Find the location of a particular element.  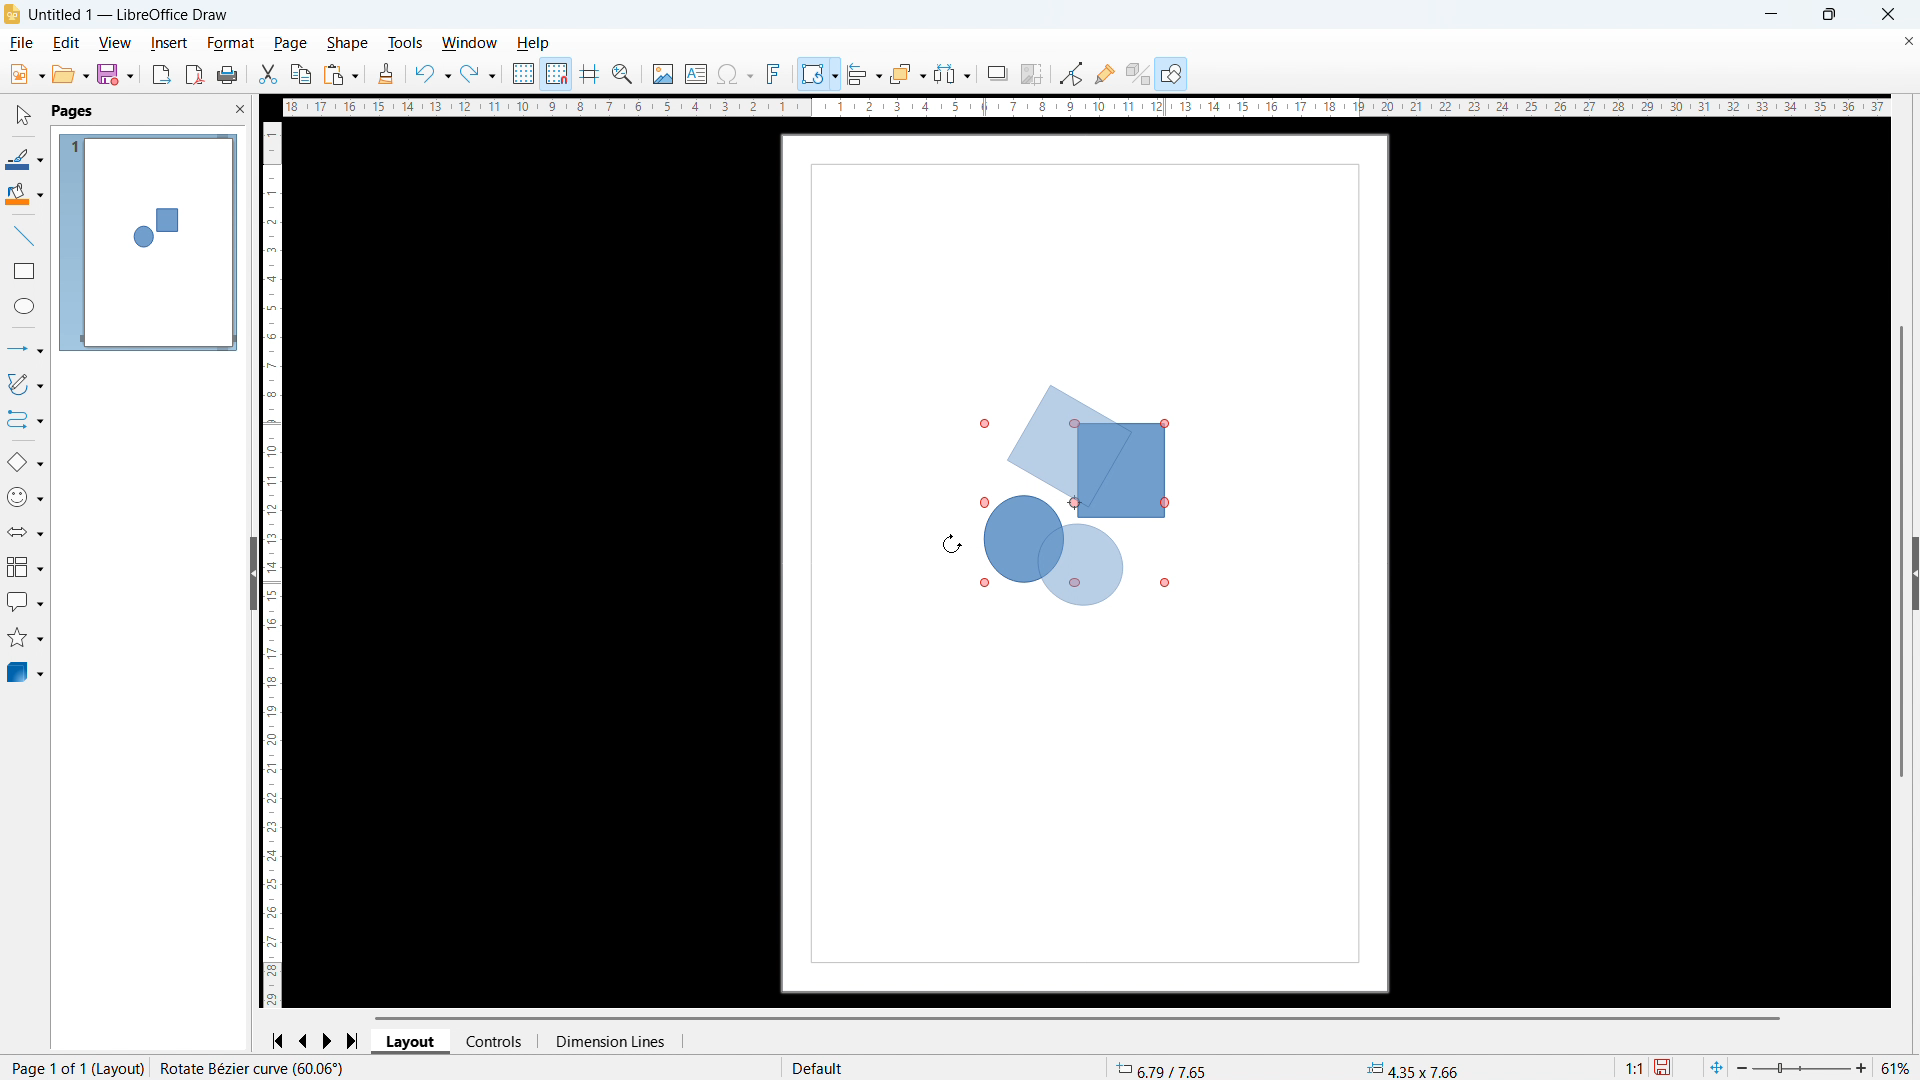

Window  is located at coordinates (468, 43).